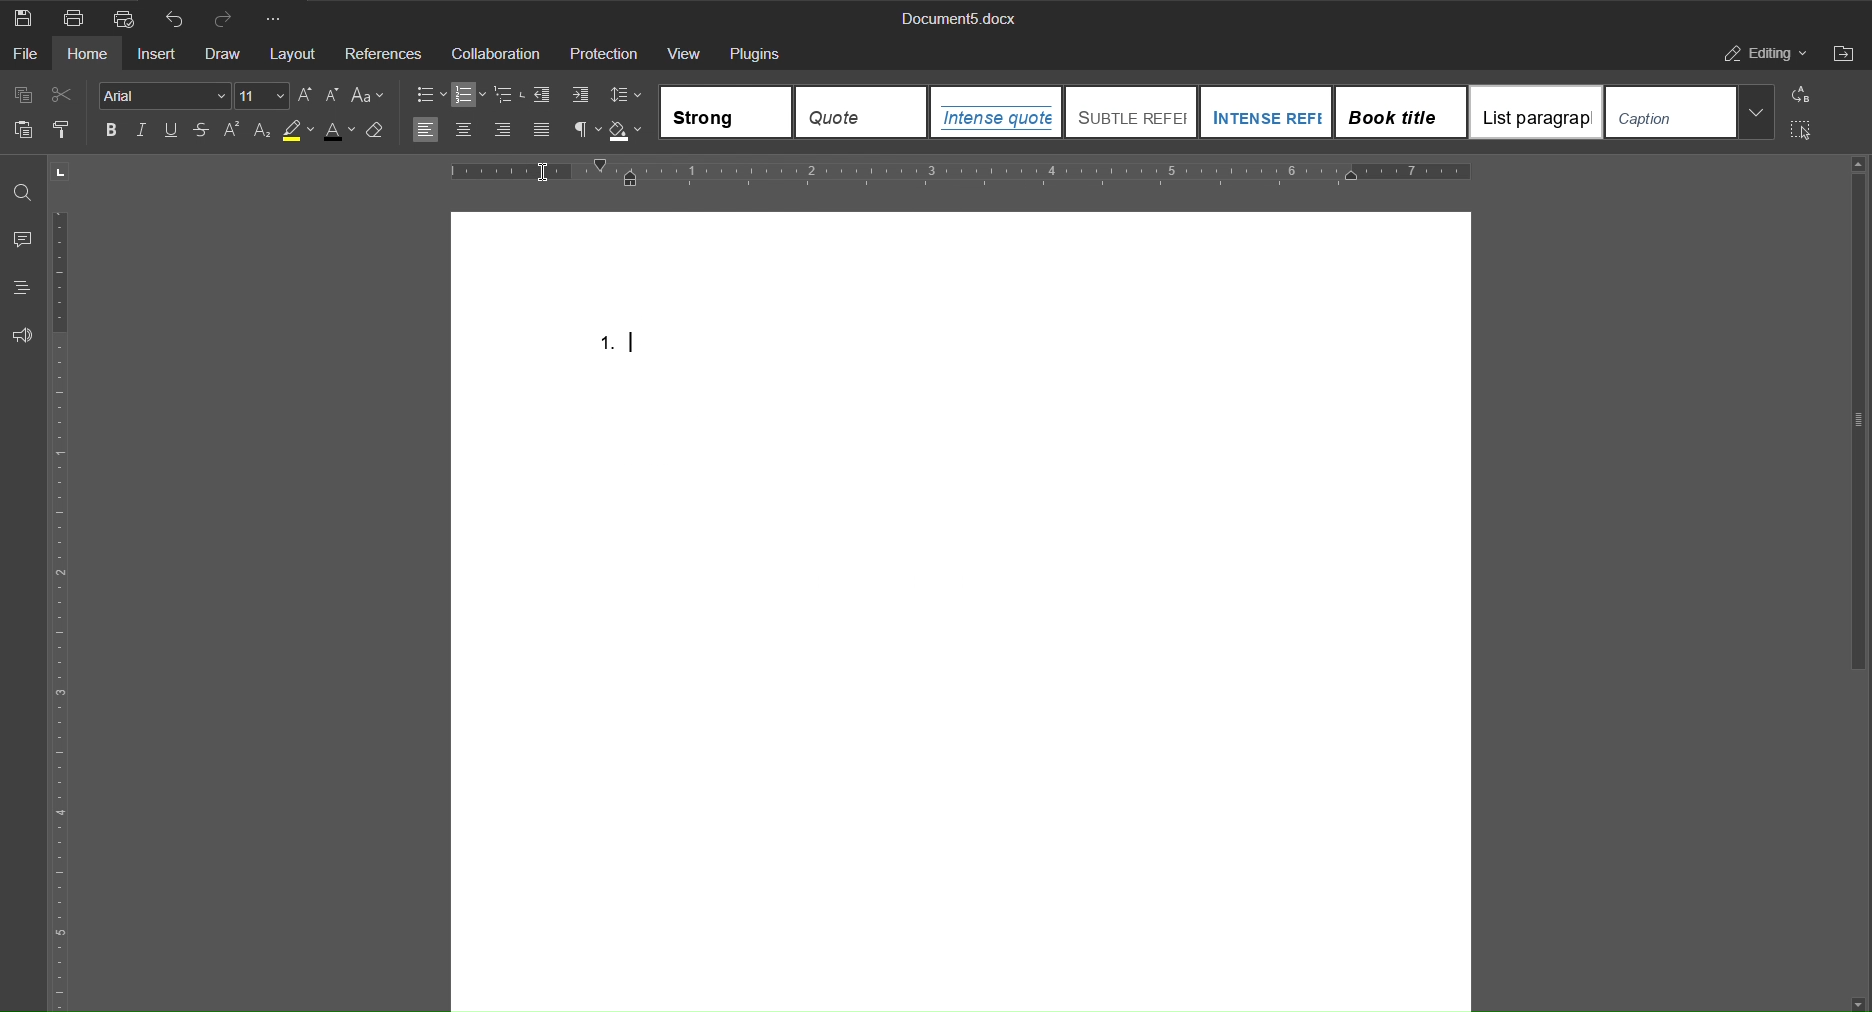 This screenshot has width=1872, height=1012. Describe the element at coordinates (954, 19) in the screenshot. I see `Document5.docx` at that location.